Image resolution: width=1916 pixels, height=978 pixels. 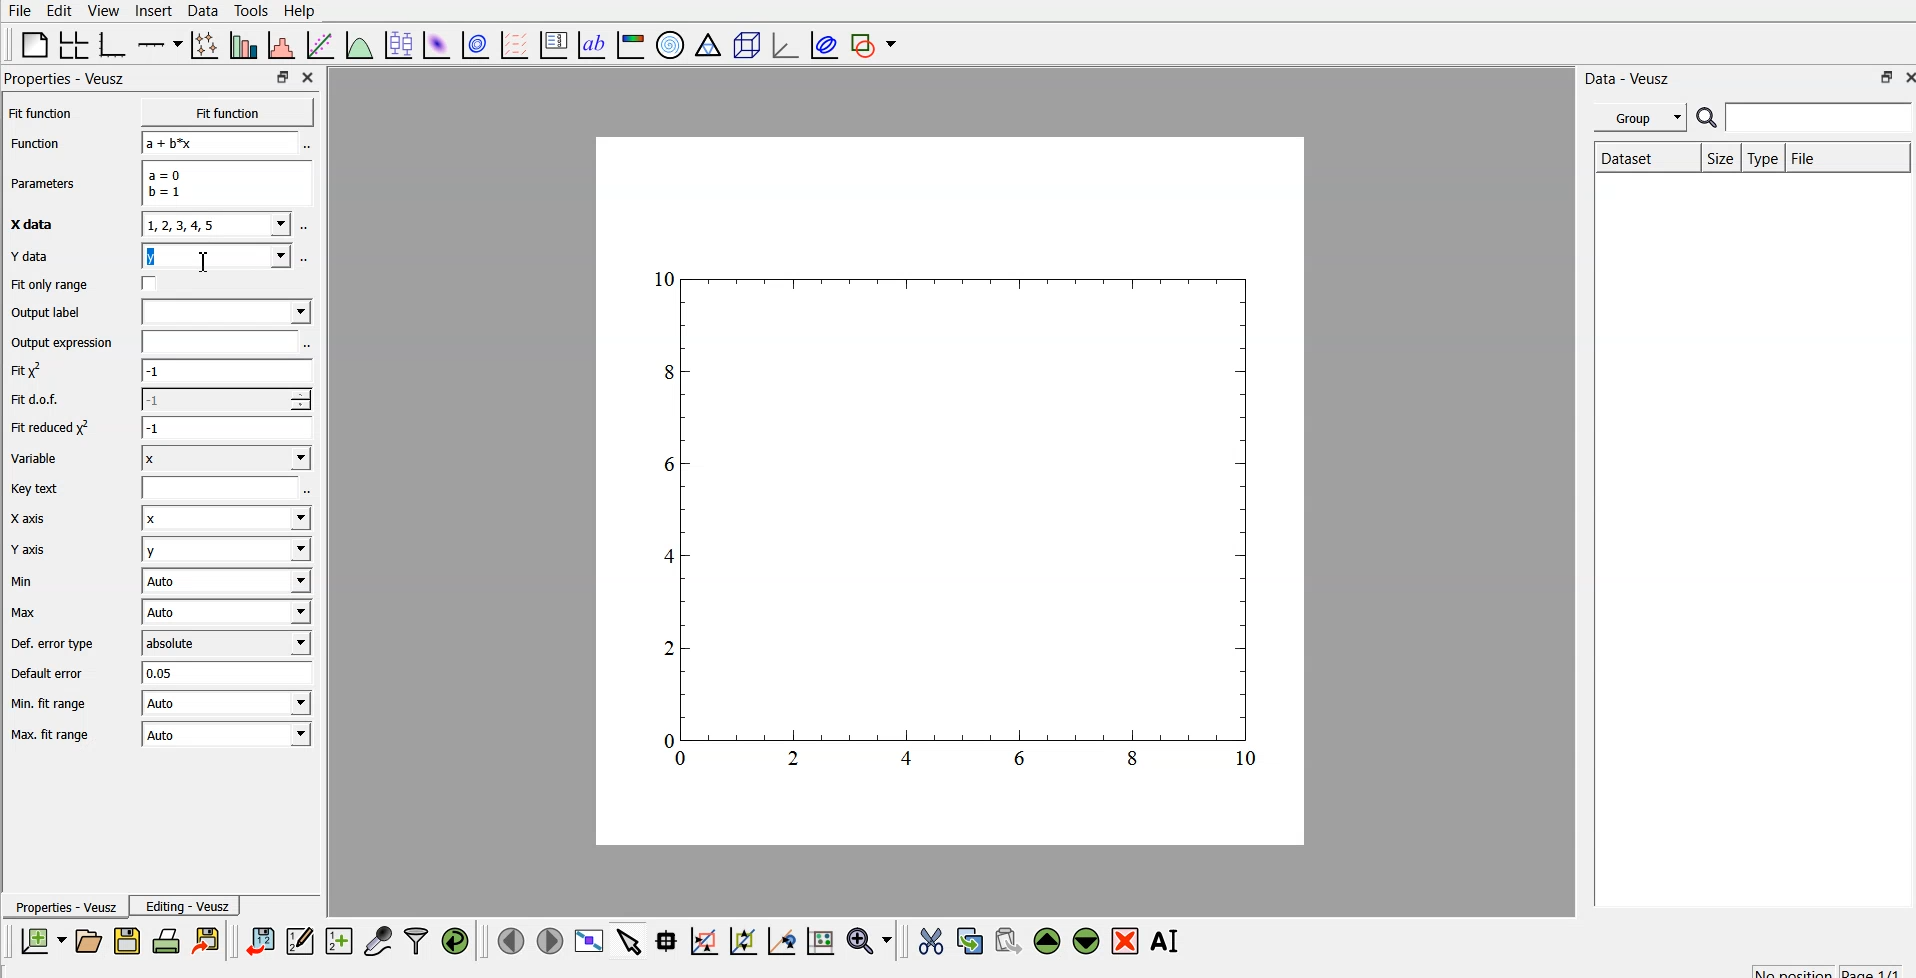 What do you see at coordinates (151, 10) in the screenshot?
I see `insert` at bounding box center [151, 10].